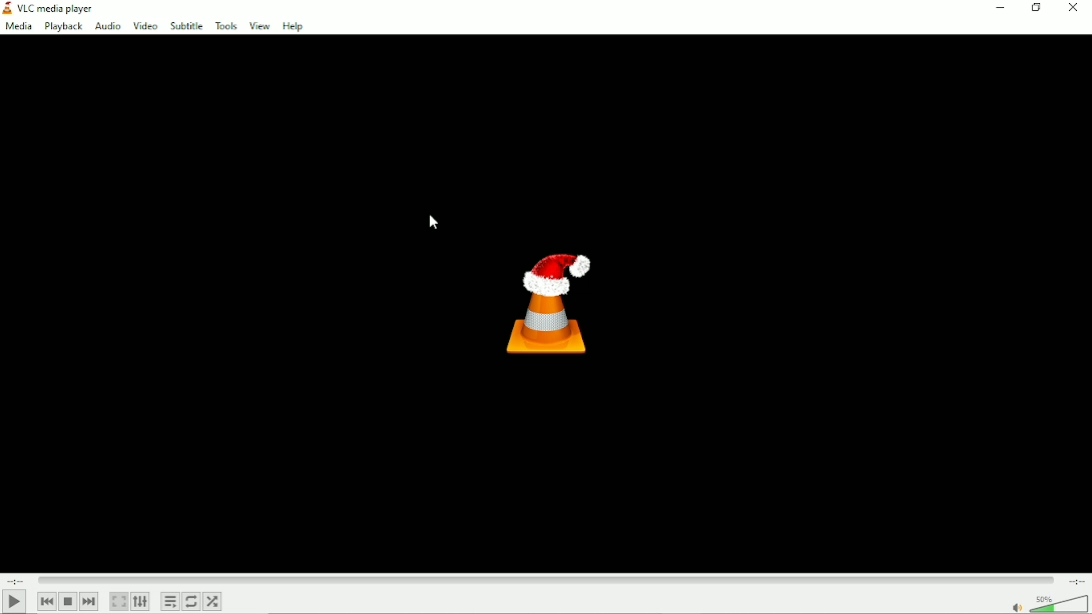 The width and height of the screenshot is (1092, 614). Describe the element at coordinates (190, 601) in the screenshot. I see `Toggle between loop all, loop one and no loop` at that location.